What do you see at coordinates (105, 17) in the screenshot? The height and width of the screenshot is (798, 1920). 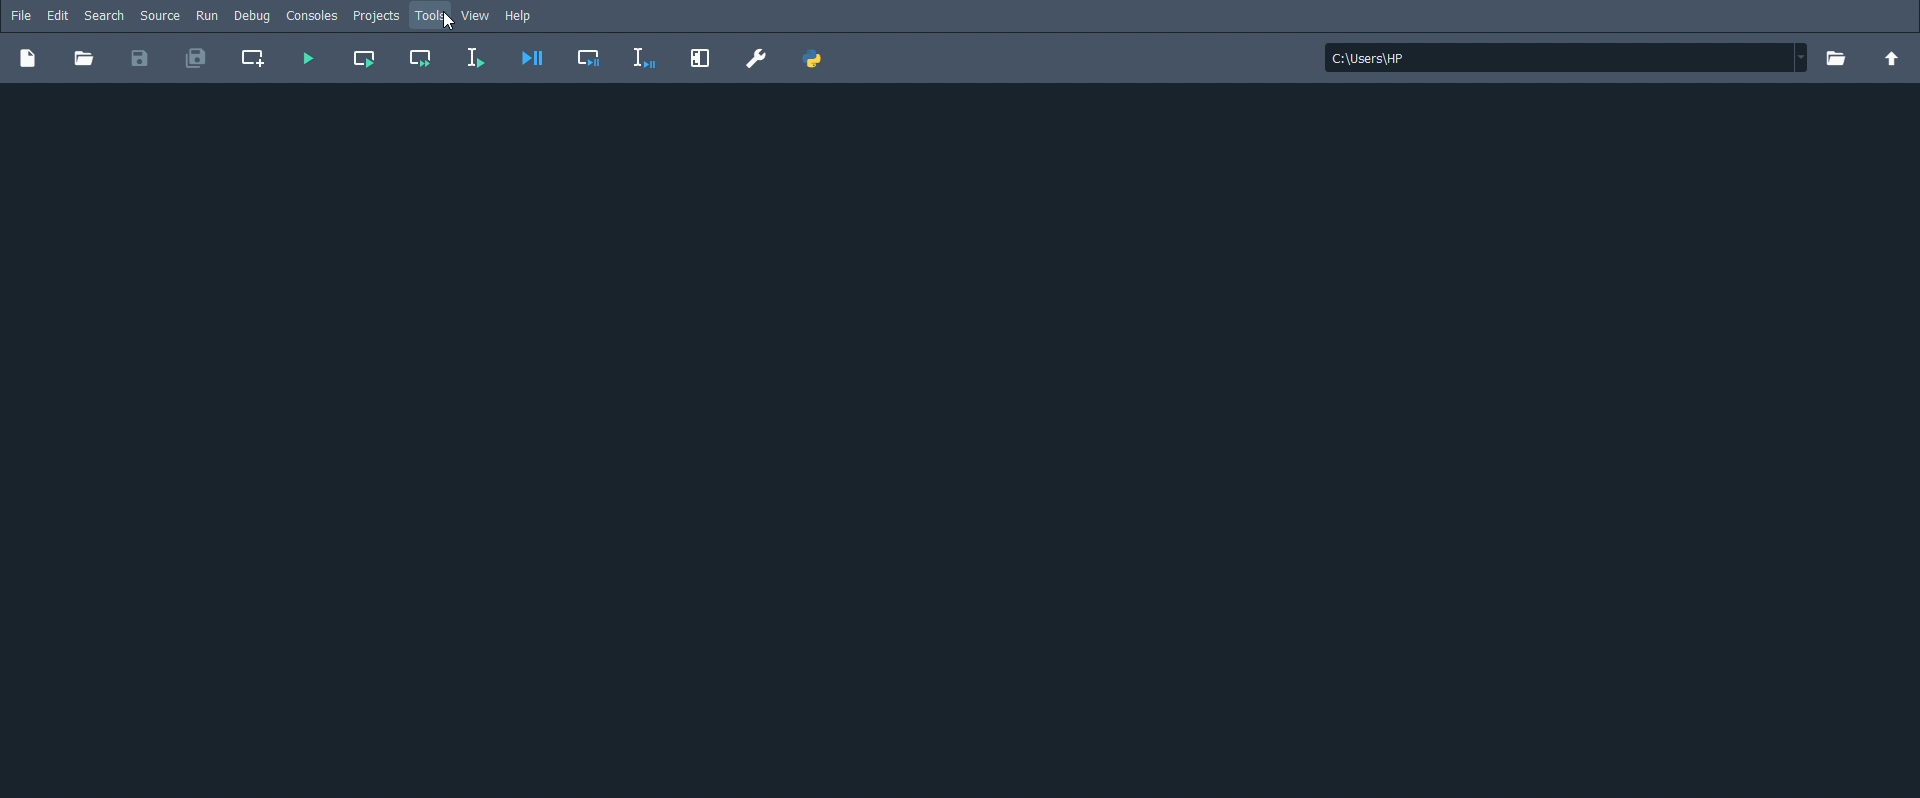 I see `Search` at bounding box center [105, 17].